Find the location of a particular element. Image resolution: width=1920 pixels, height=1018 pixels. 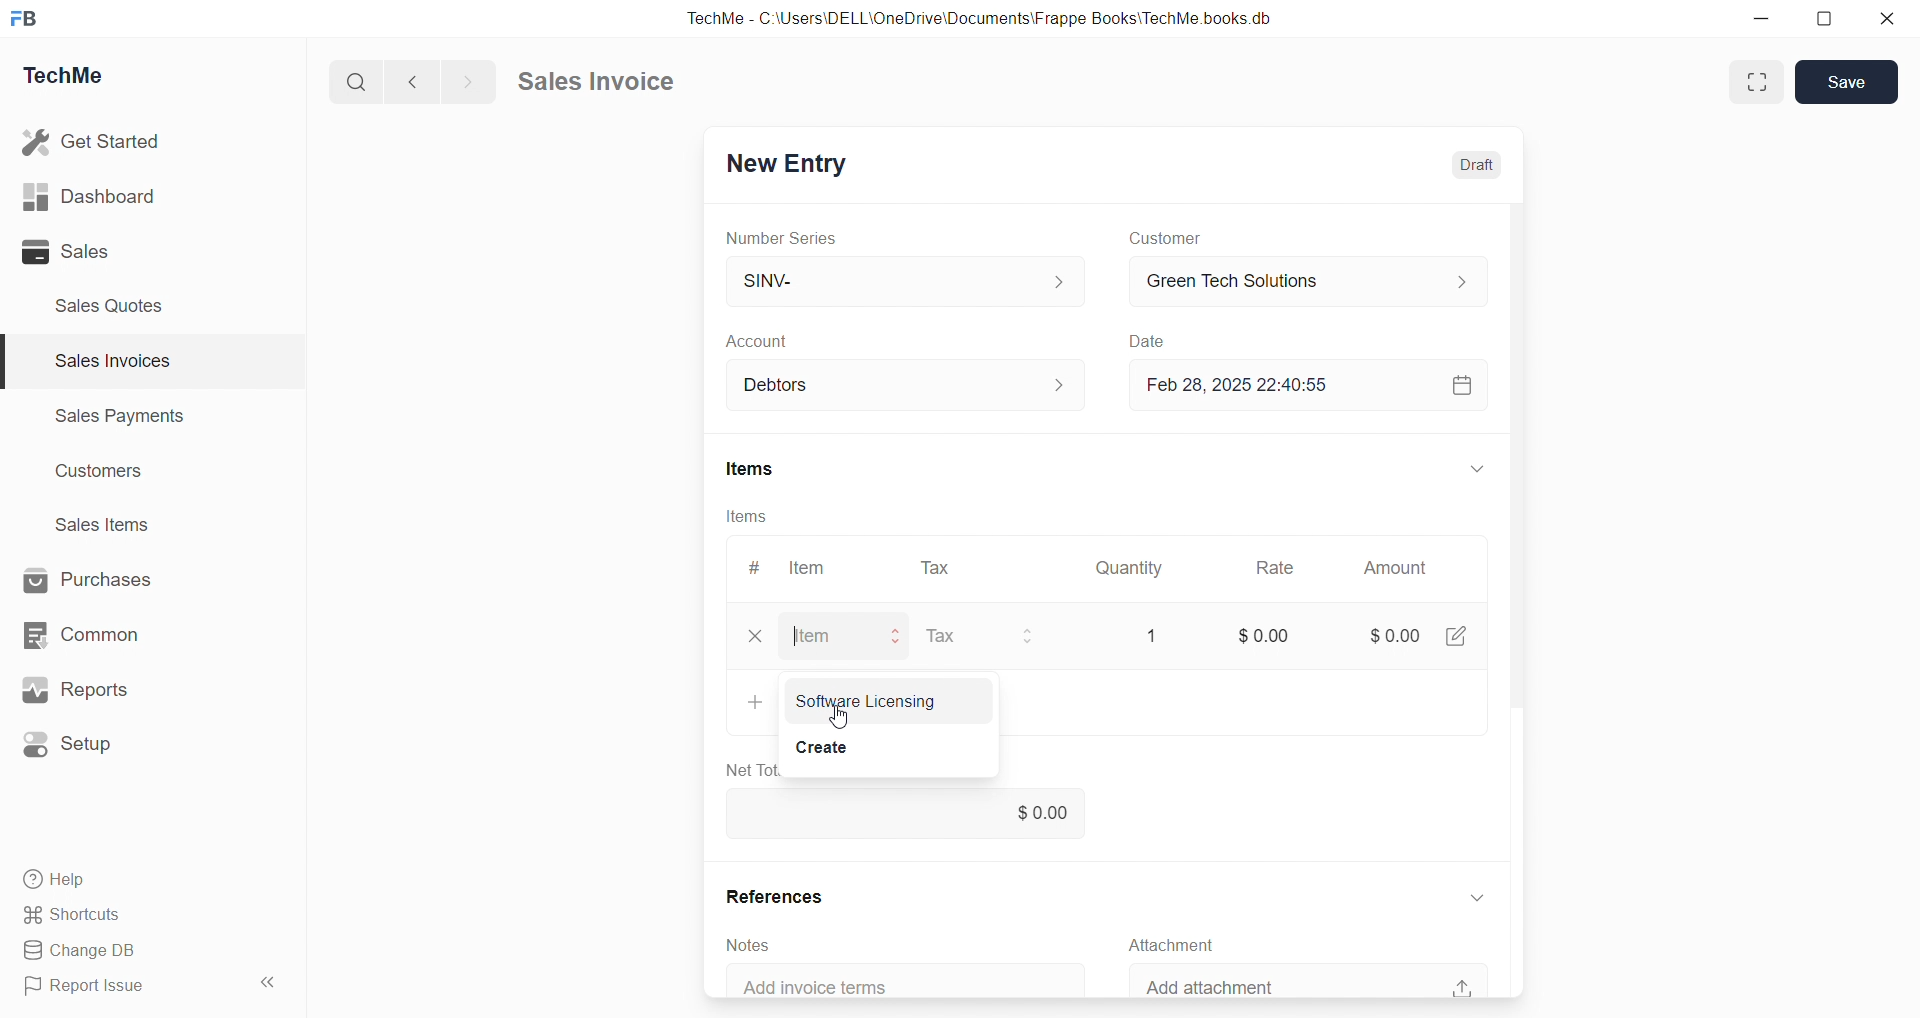

Amount is located at coordinates (1396, 568).